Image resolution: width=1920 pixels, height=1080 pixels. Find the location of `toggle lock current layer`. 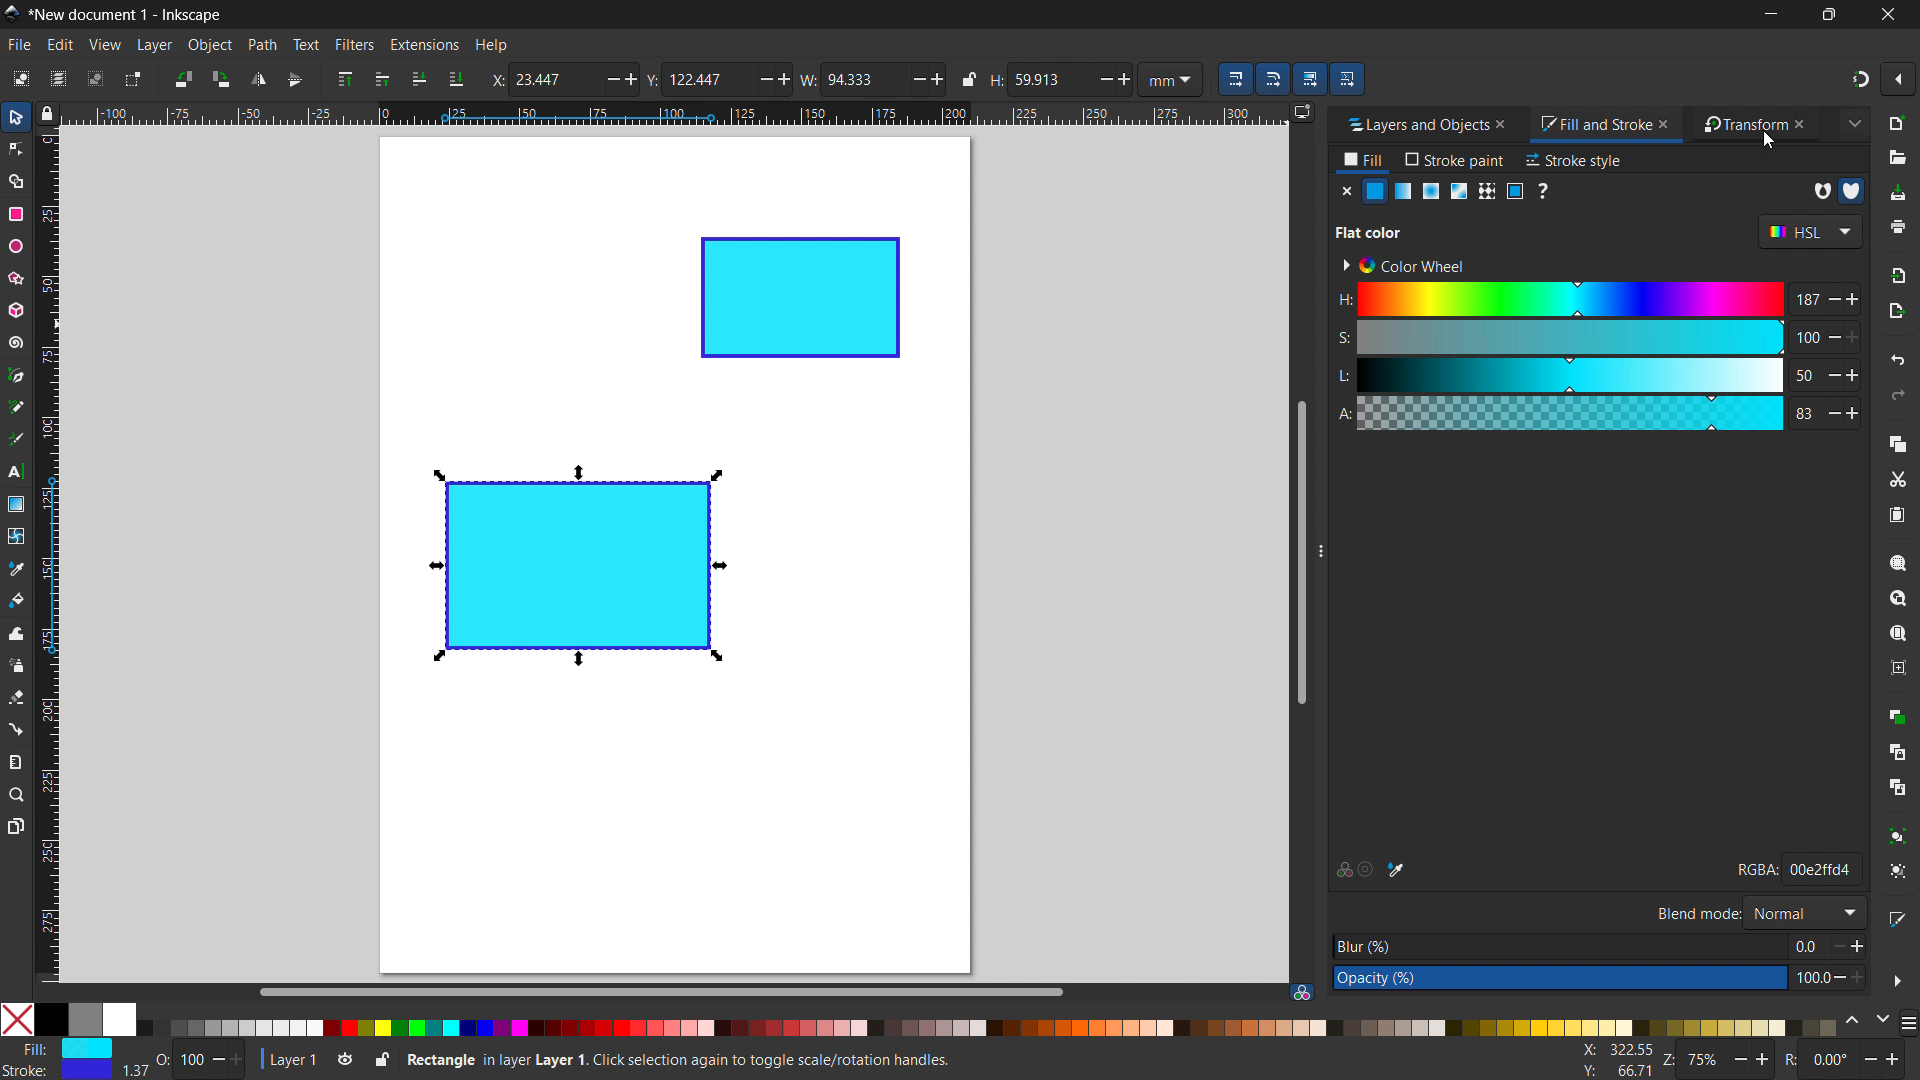

toggle lock current layer is located at coordinates (381, 1058).